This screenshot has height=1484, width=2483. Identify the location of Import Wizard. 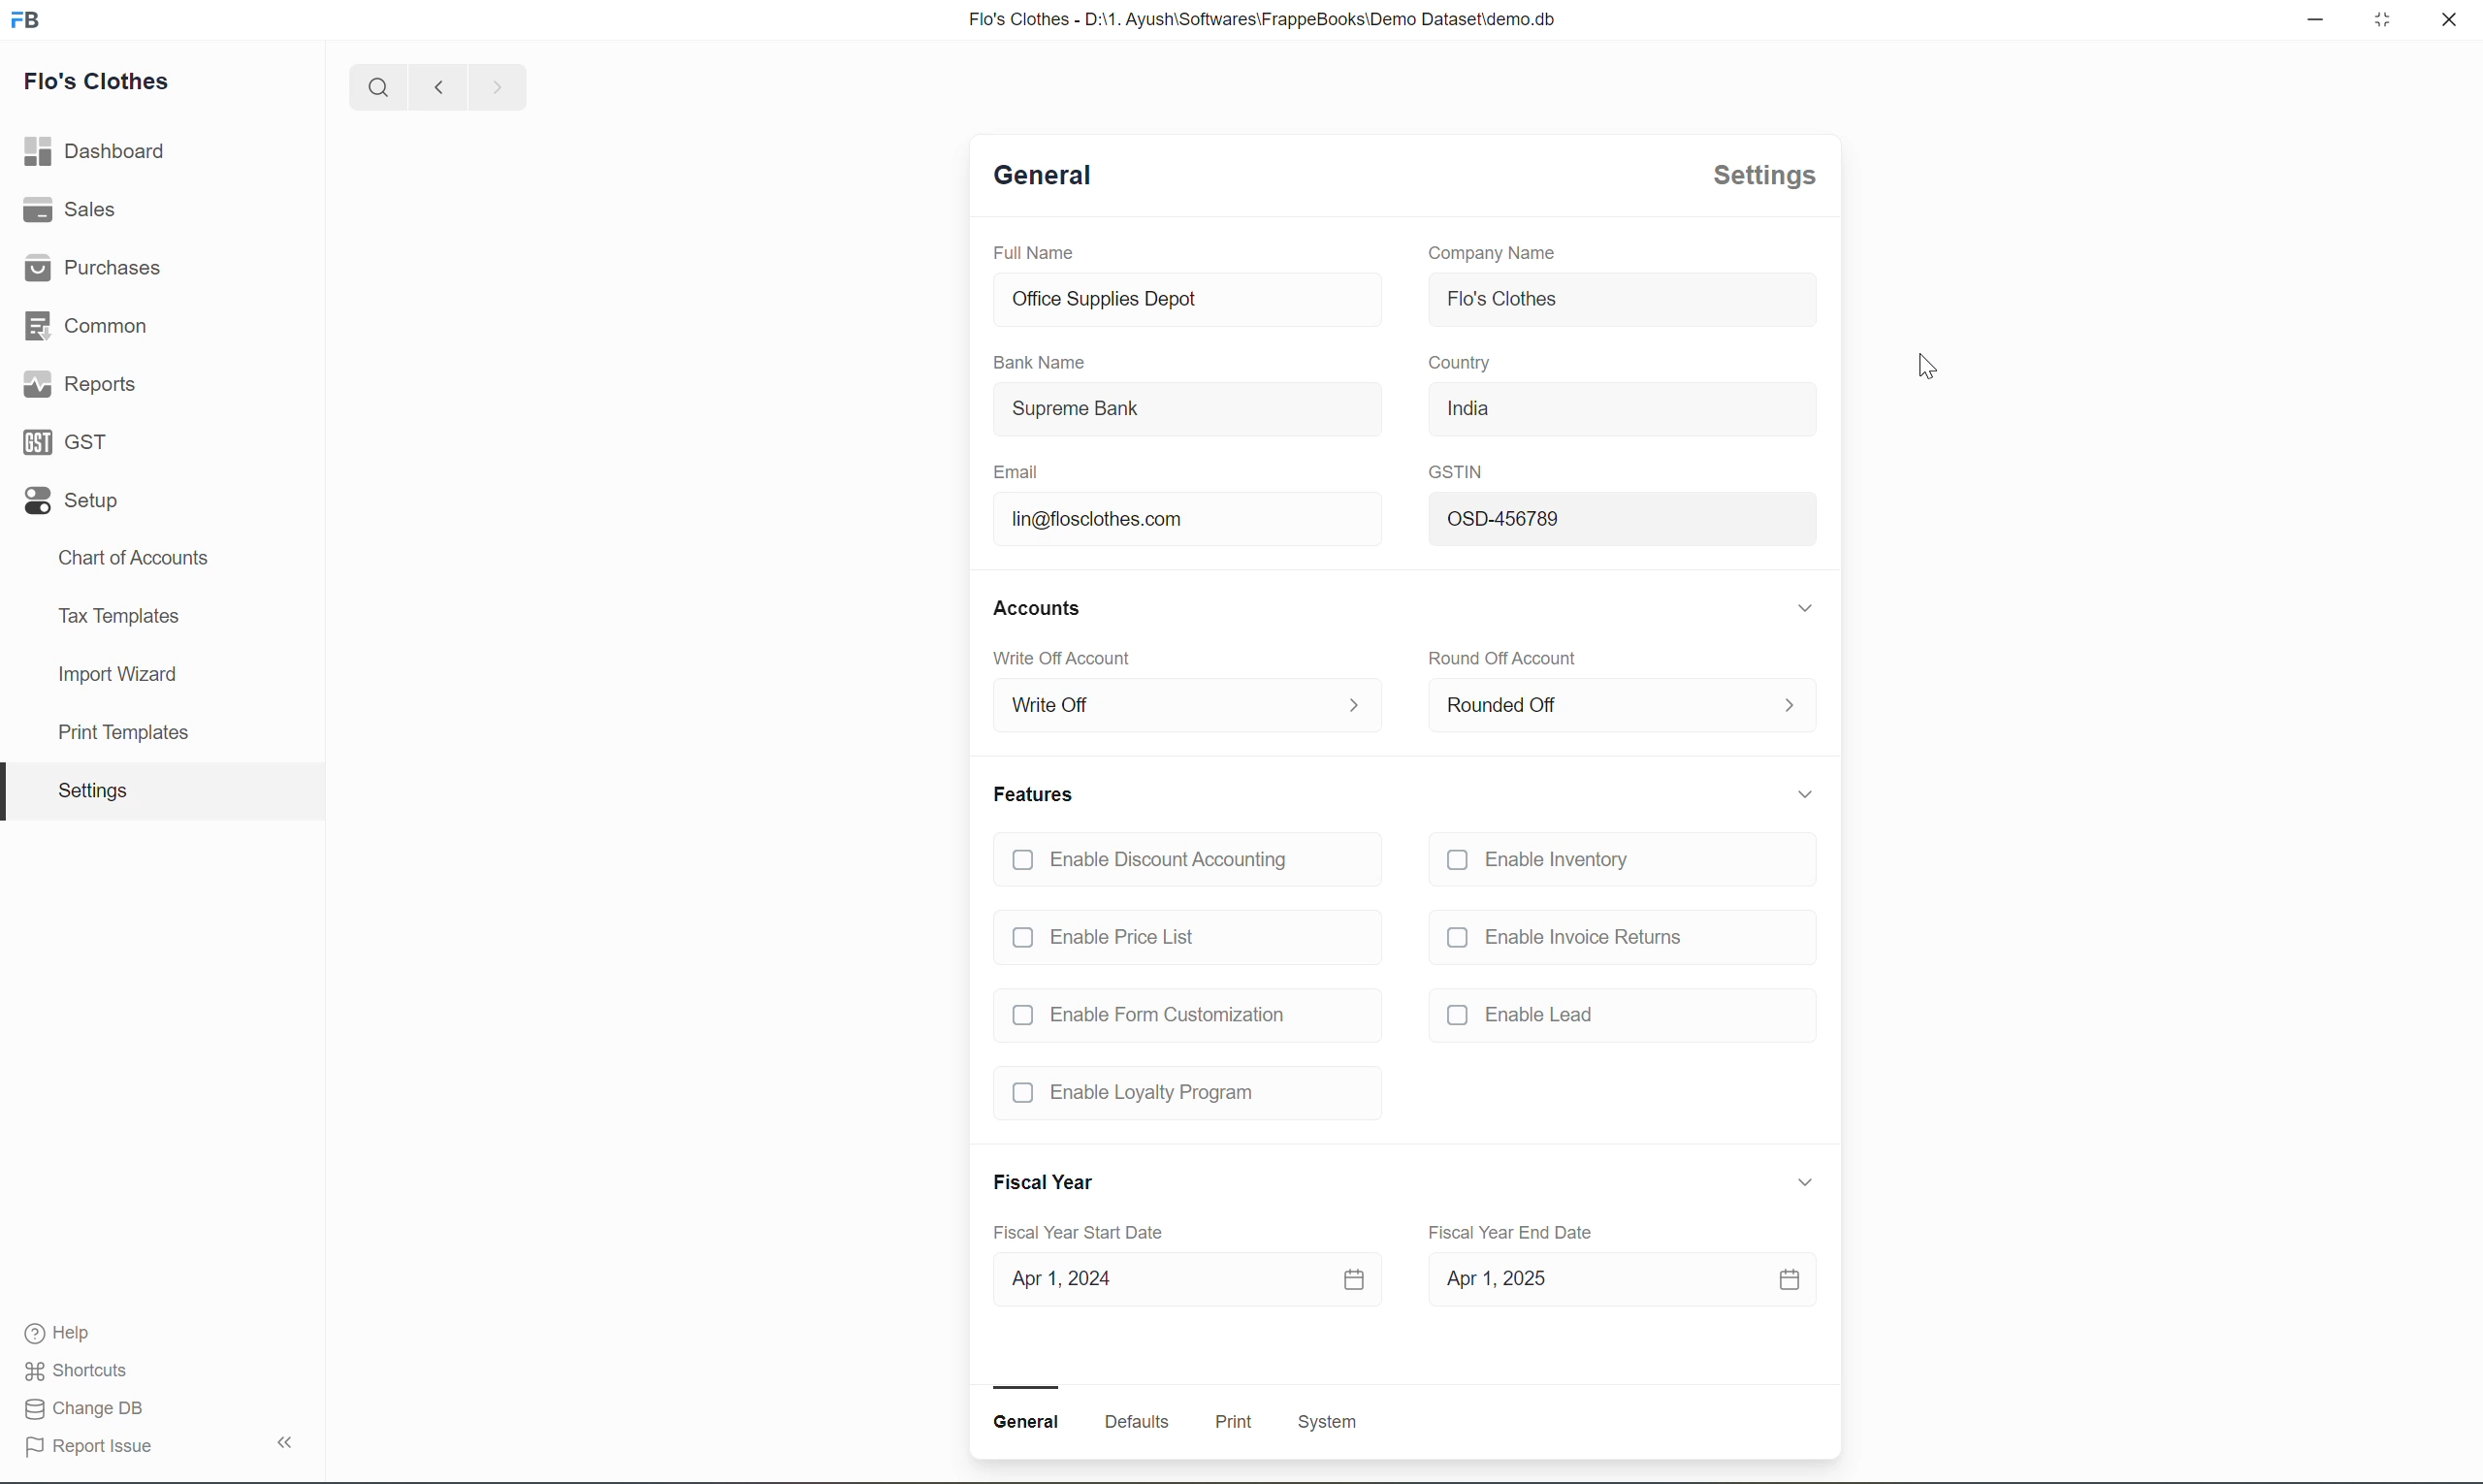
(112, 676).